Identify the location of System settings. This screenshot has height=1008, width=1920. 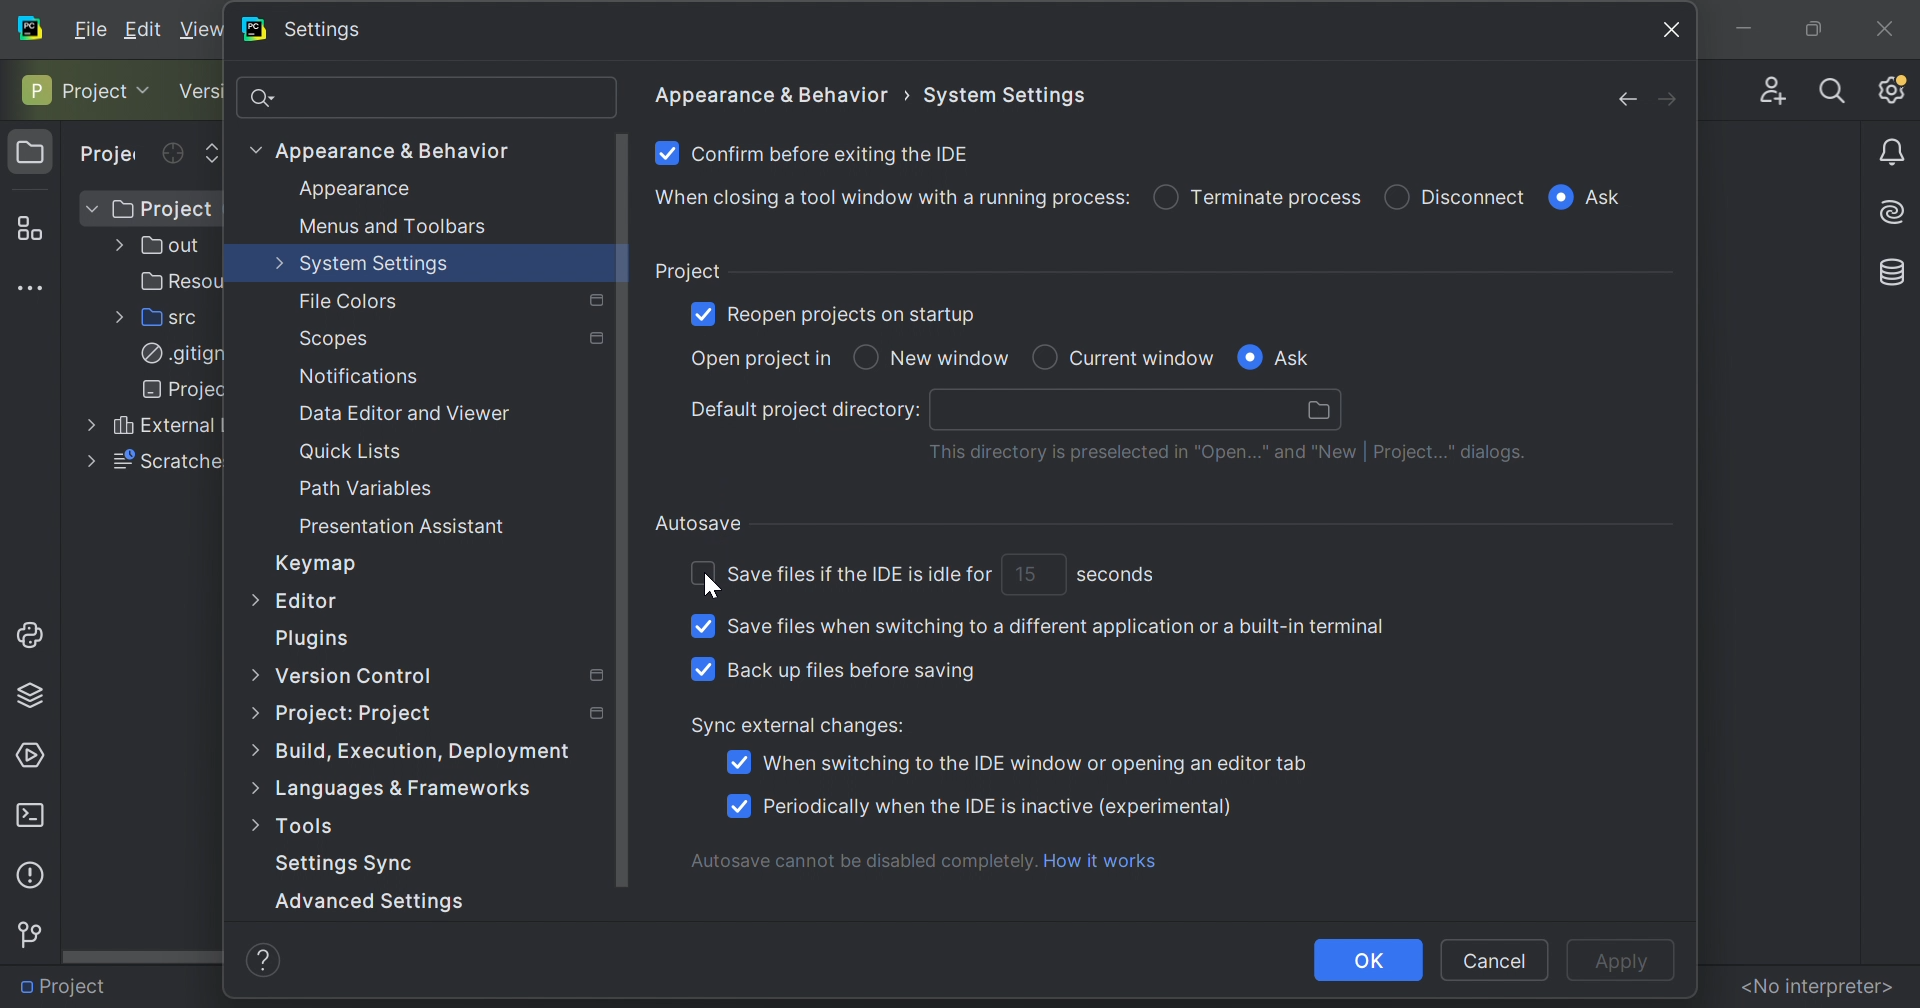
(377, 265).